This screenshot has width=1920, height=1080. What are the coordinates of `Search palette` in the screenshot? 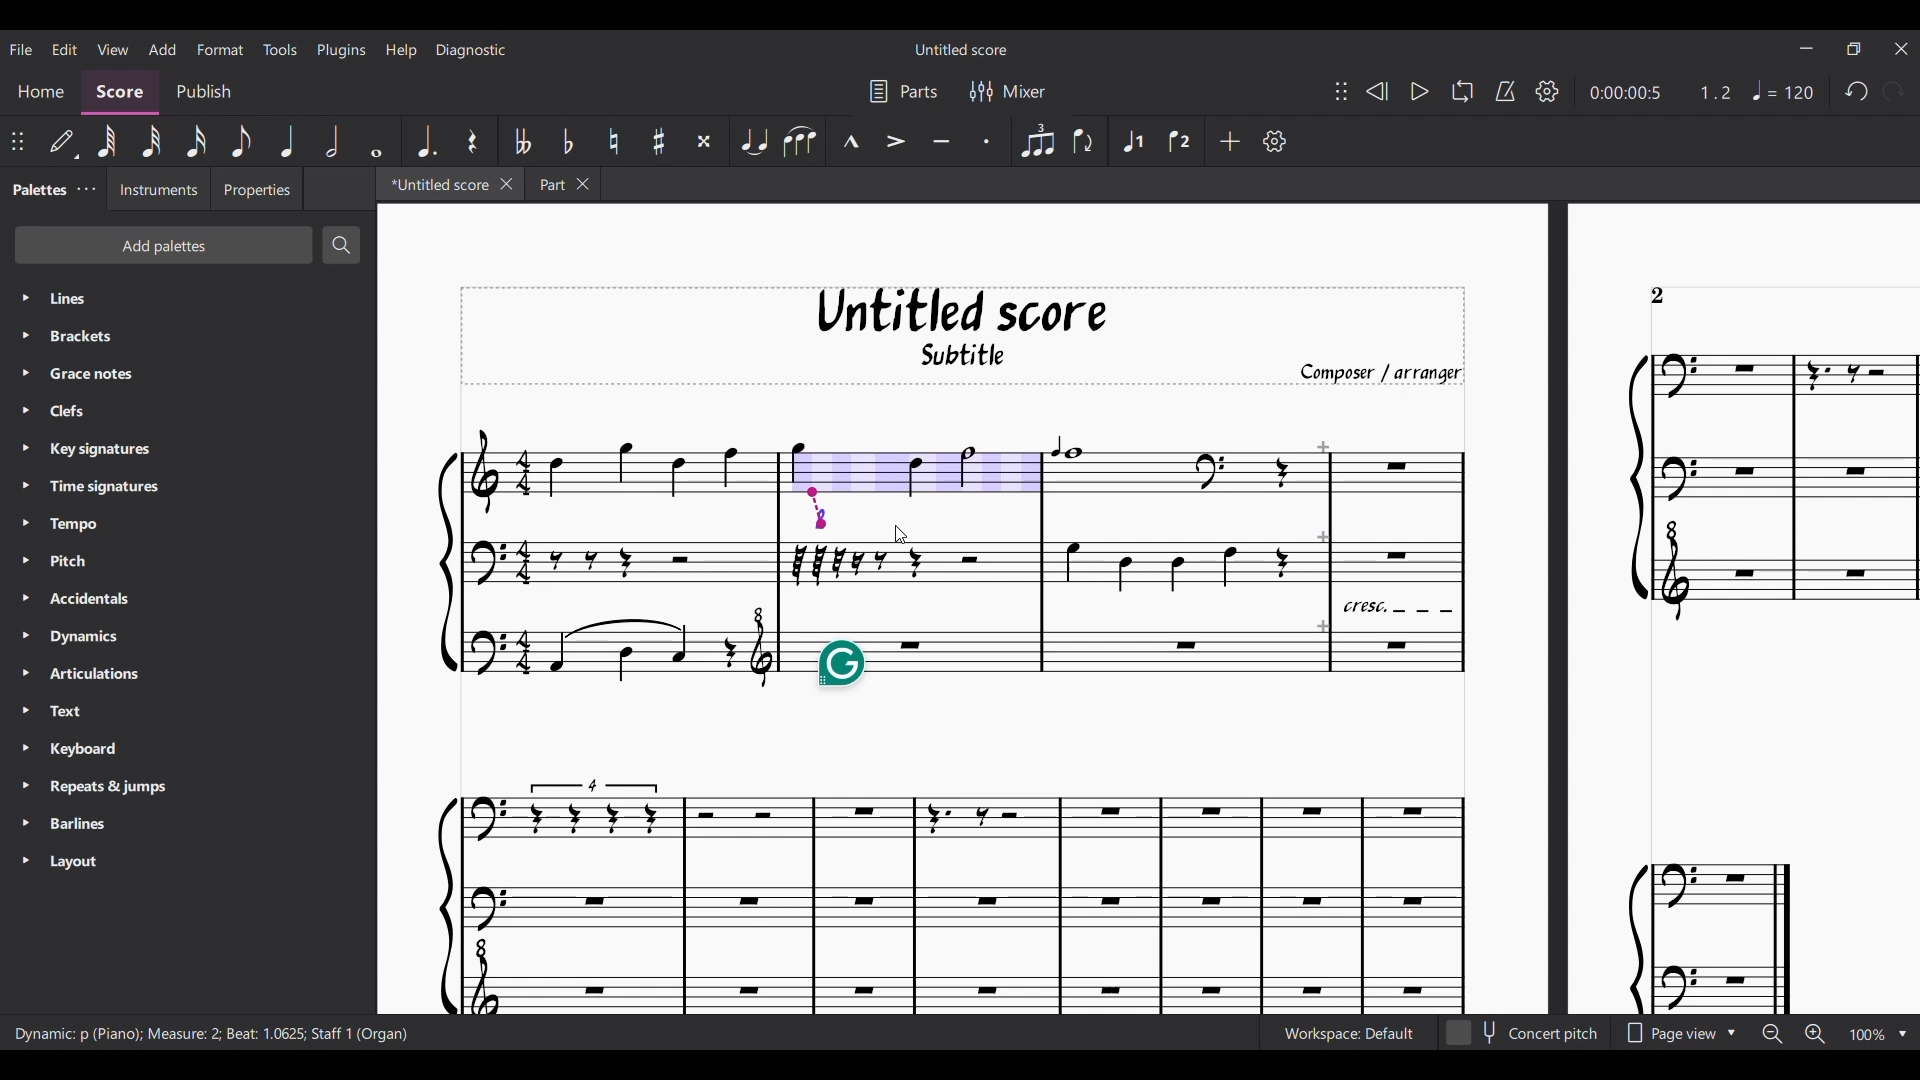 It's located at (342, 245).